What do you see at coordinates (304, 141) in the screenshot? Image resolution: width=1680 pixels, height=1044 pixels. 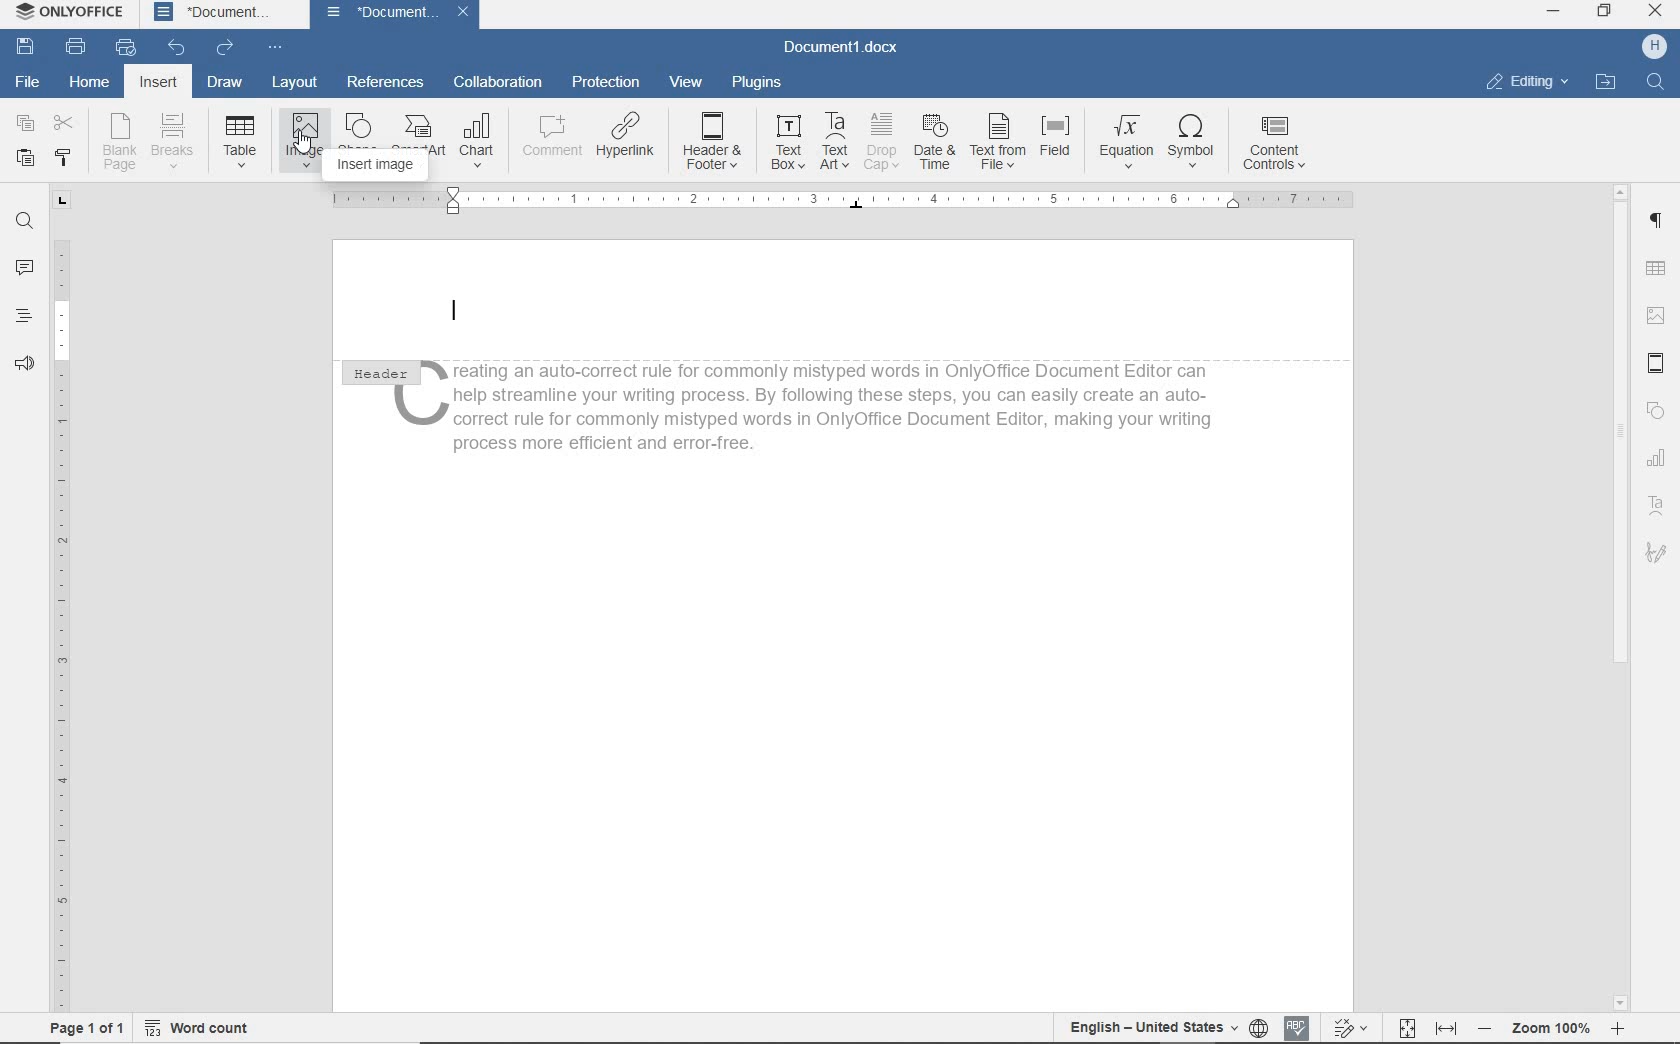 I see `Cursor` at bounding box center [304, 141].